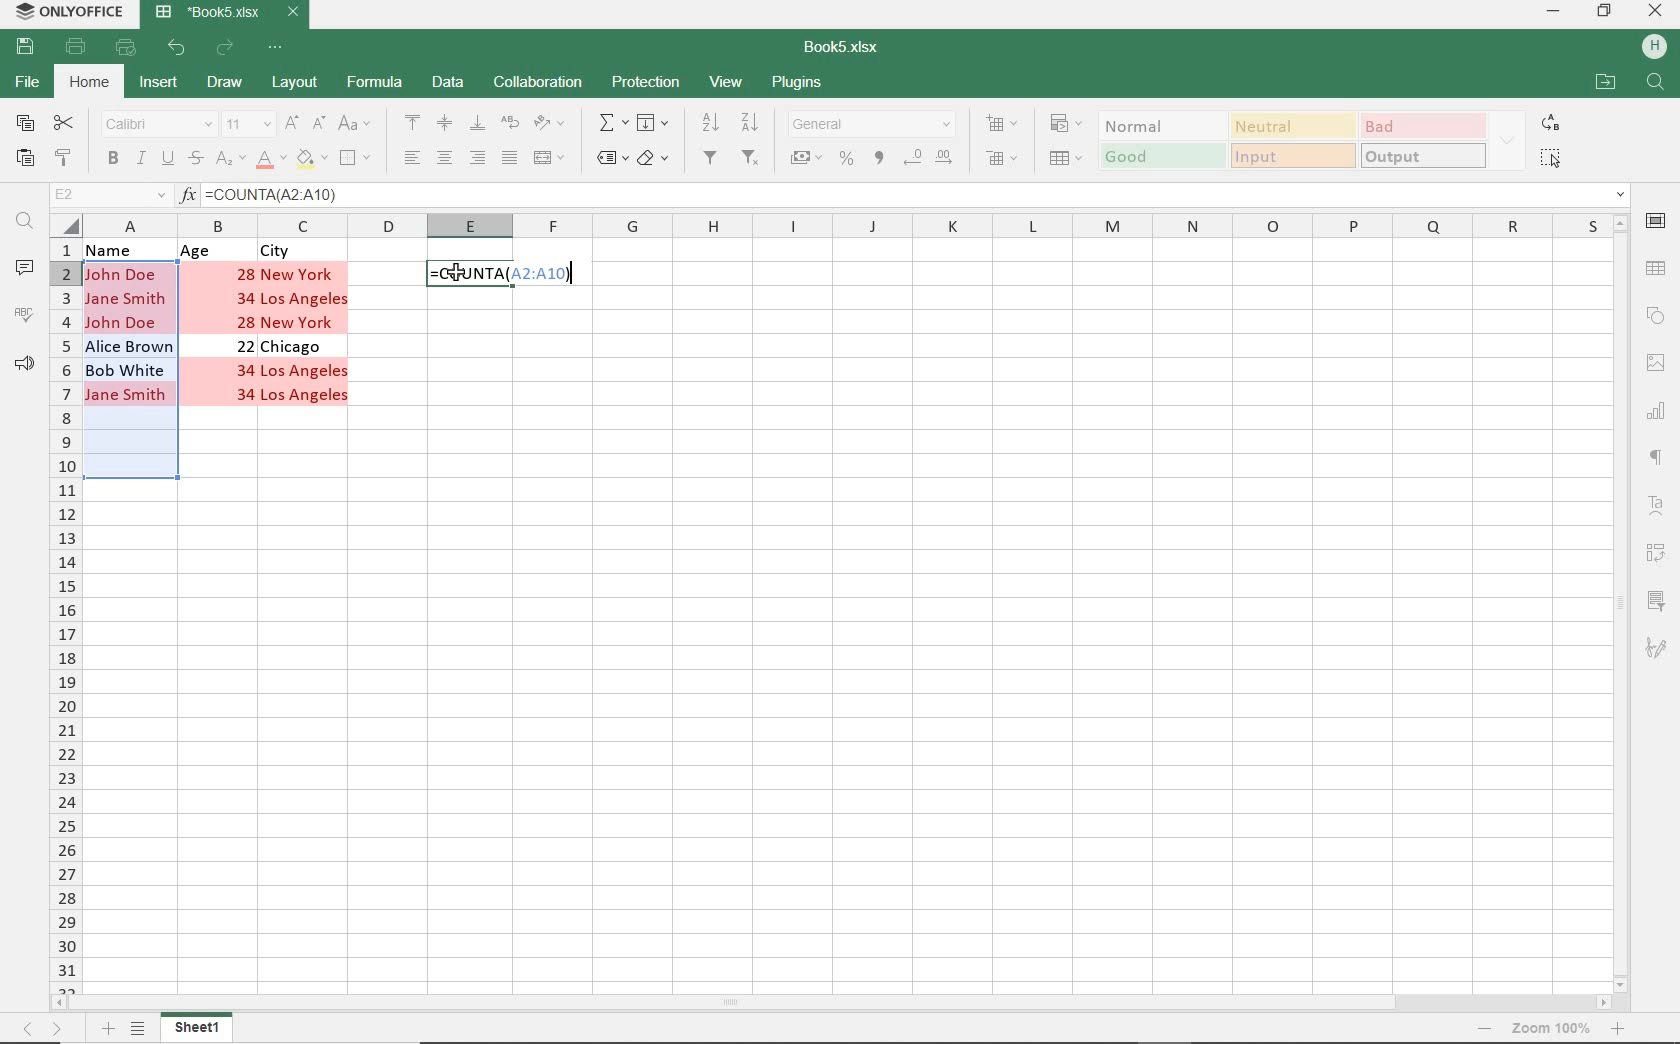 This screenshot has height=1044, width=1680. I want to click on PASTE, so click(23, 160).